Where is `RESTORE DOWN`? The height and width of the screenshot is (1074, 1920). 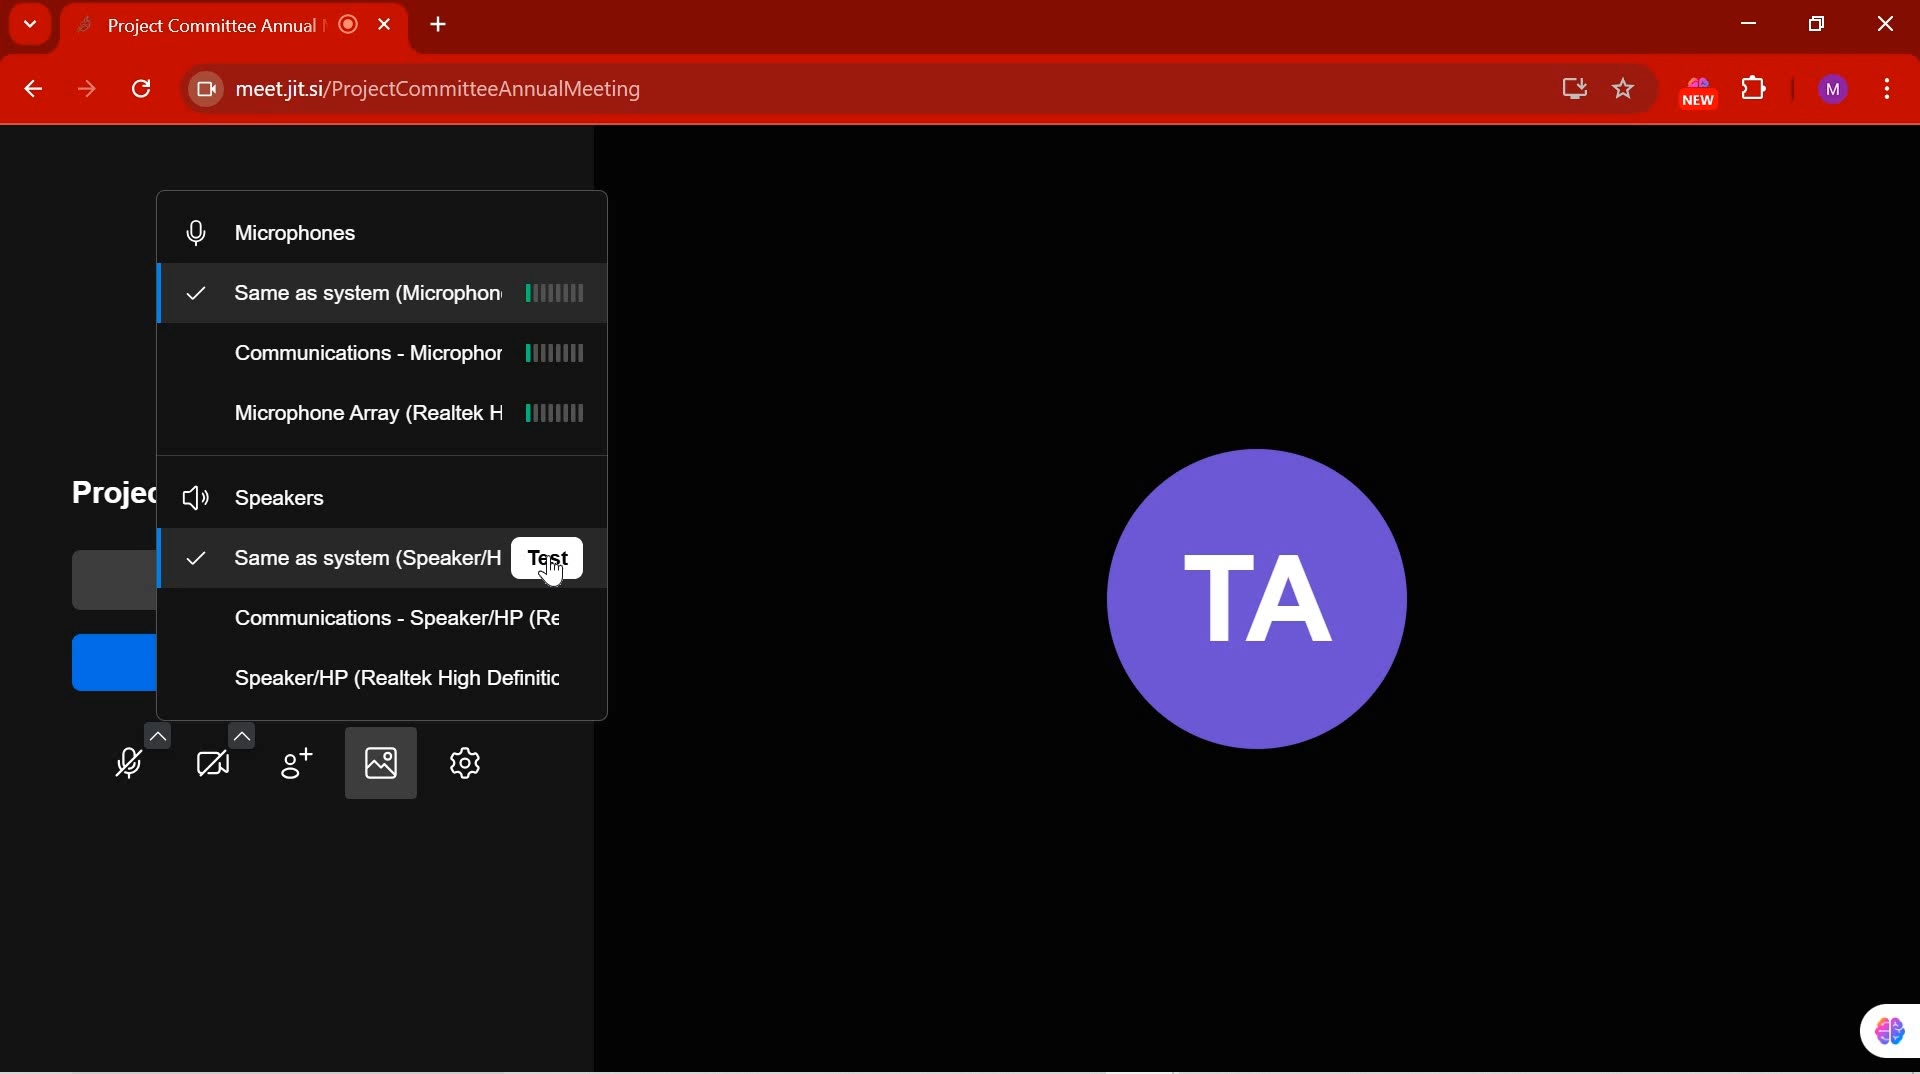
RESTORE DOWN is located at coordinates (1818, 25).